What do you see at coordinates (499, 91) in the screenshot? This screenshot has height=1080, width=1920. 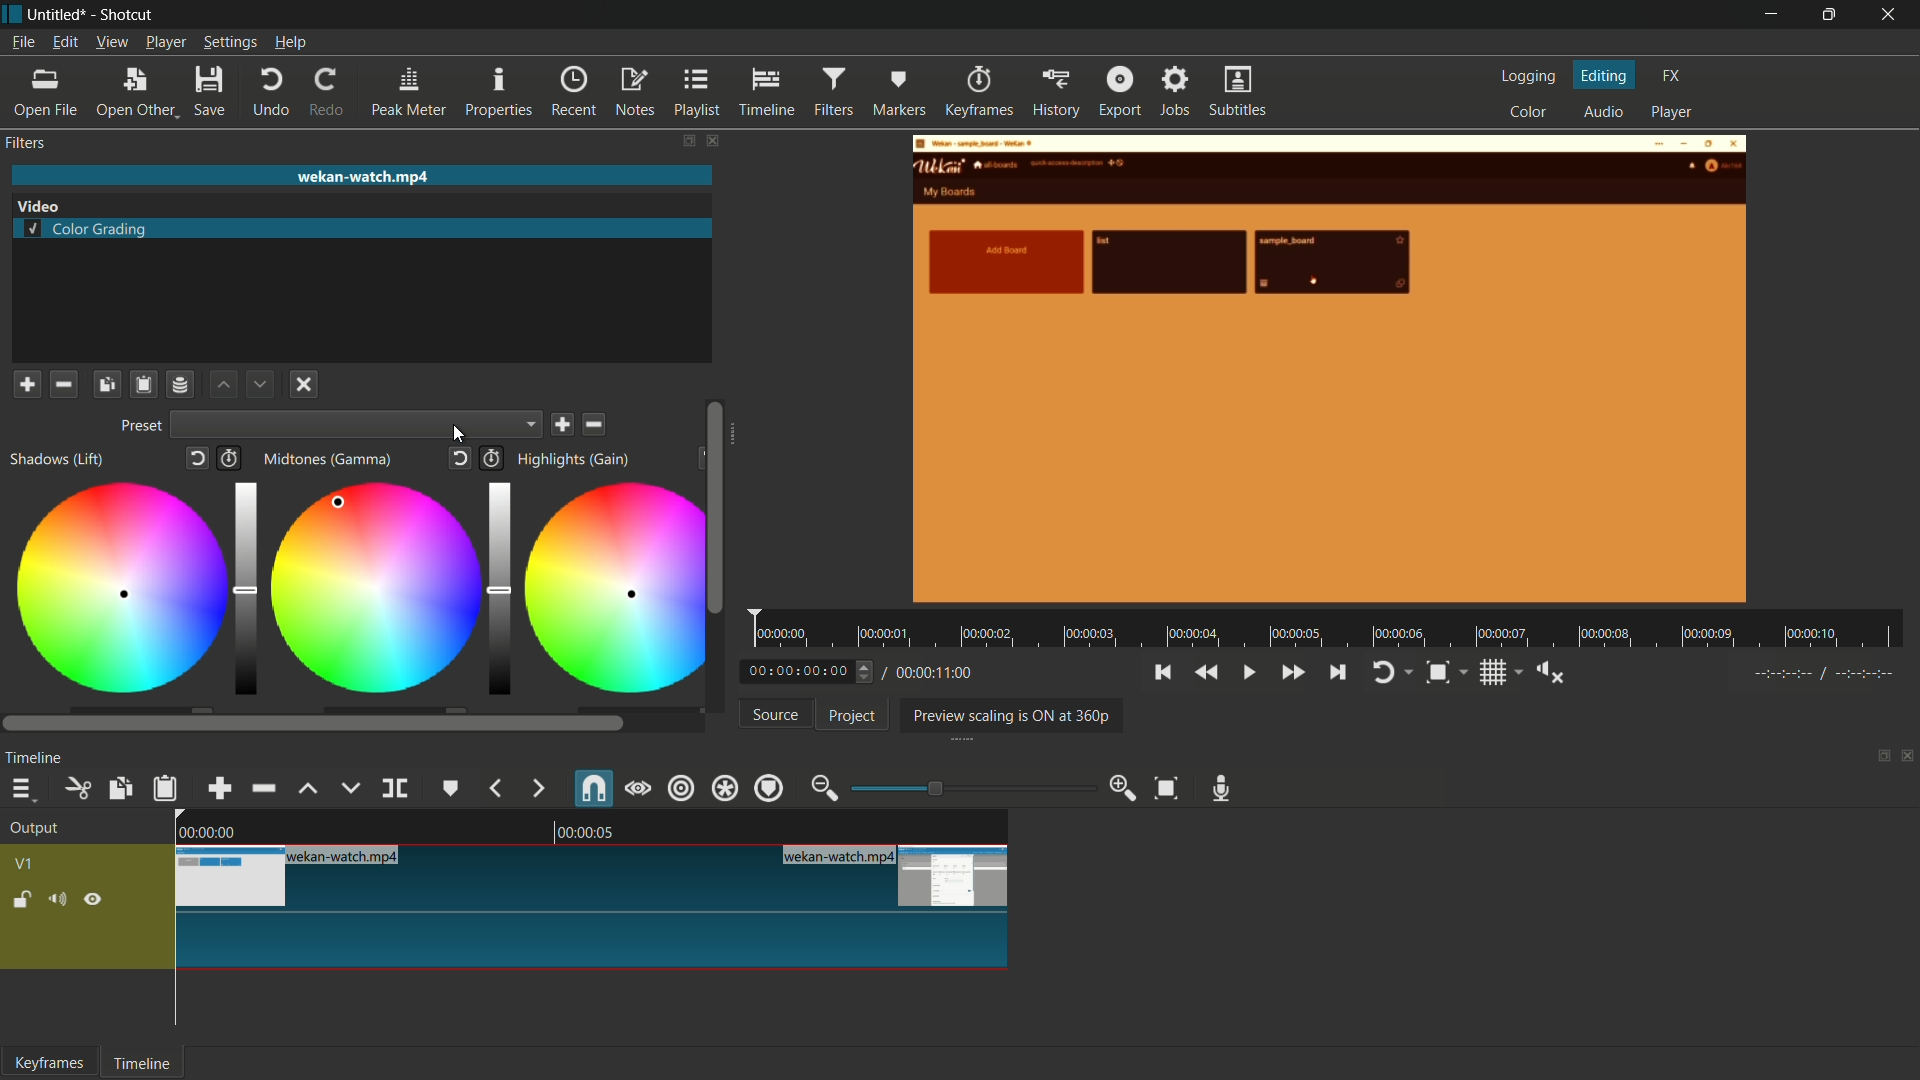 I see `properties` at bounding box center [499, 91].